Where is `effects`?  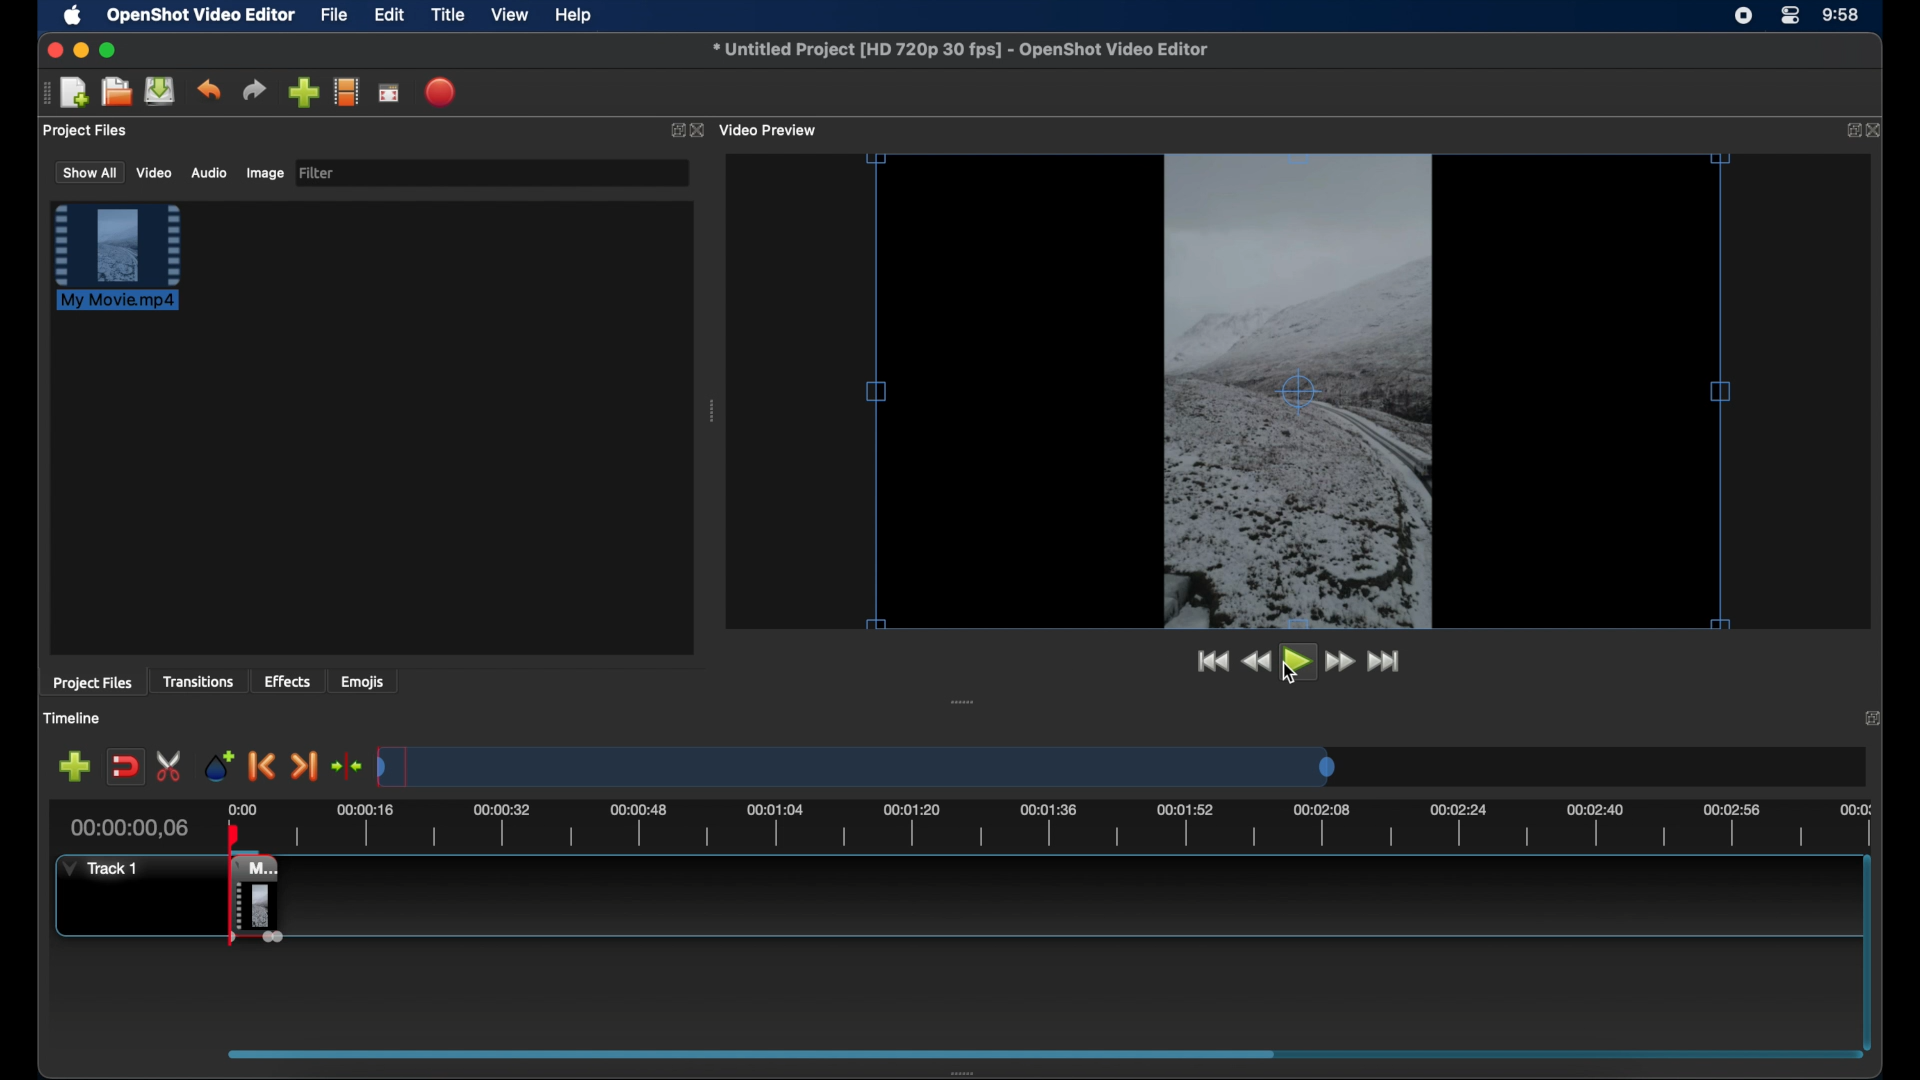 effects is located at coordinates (288, 681).